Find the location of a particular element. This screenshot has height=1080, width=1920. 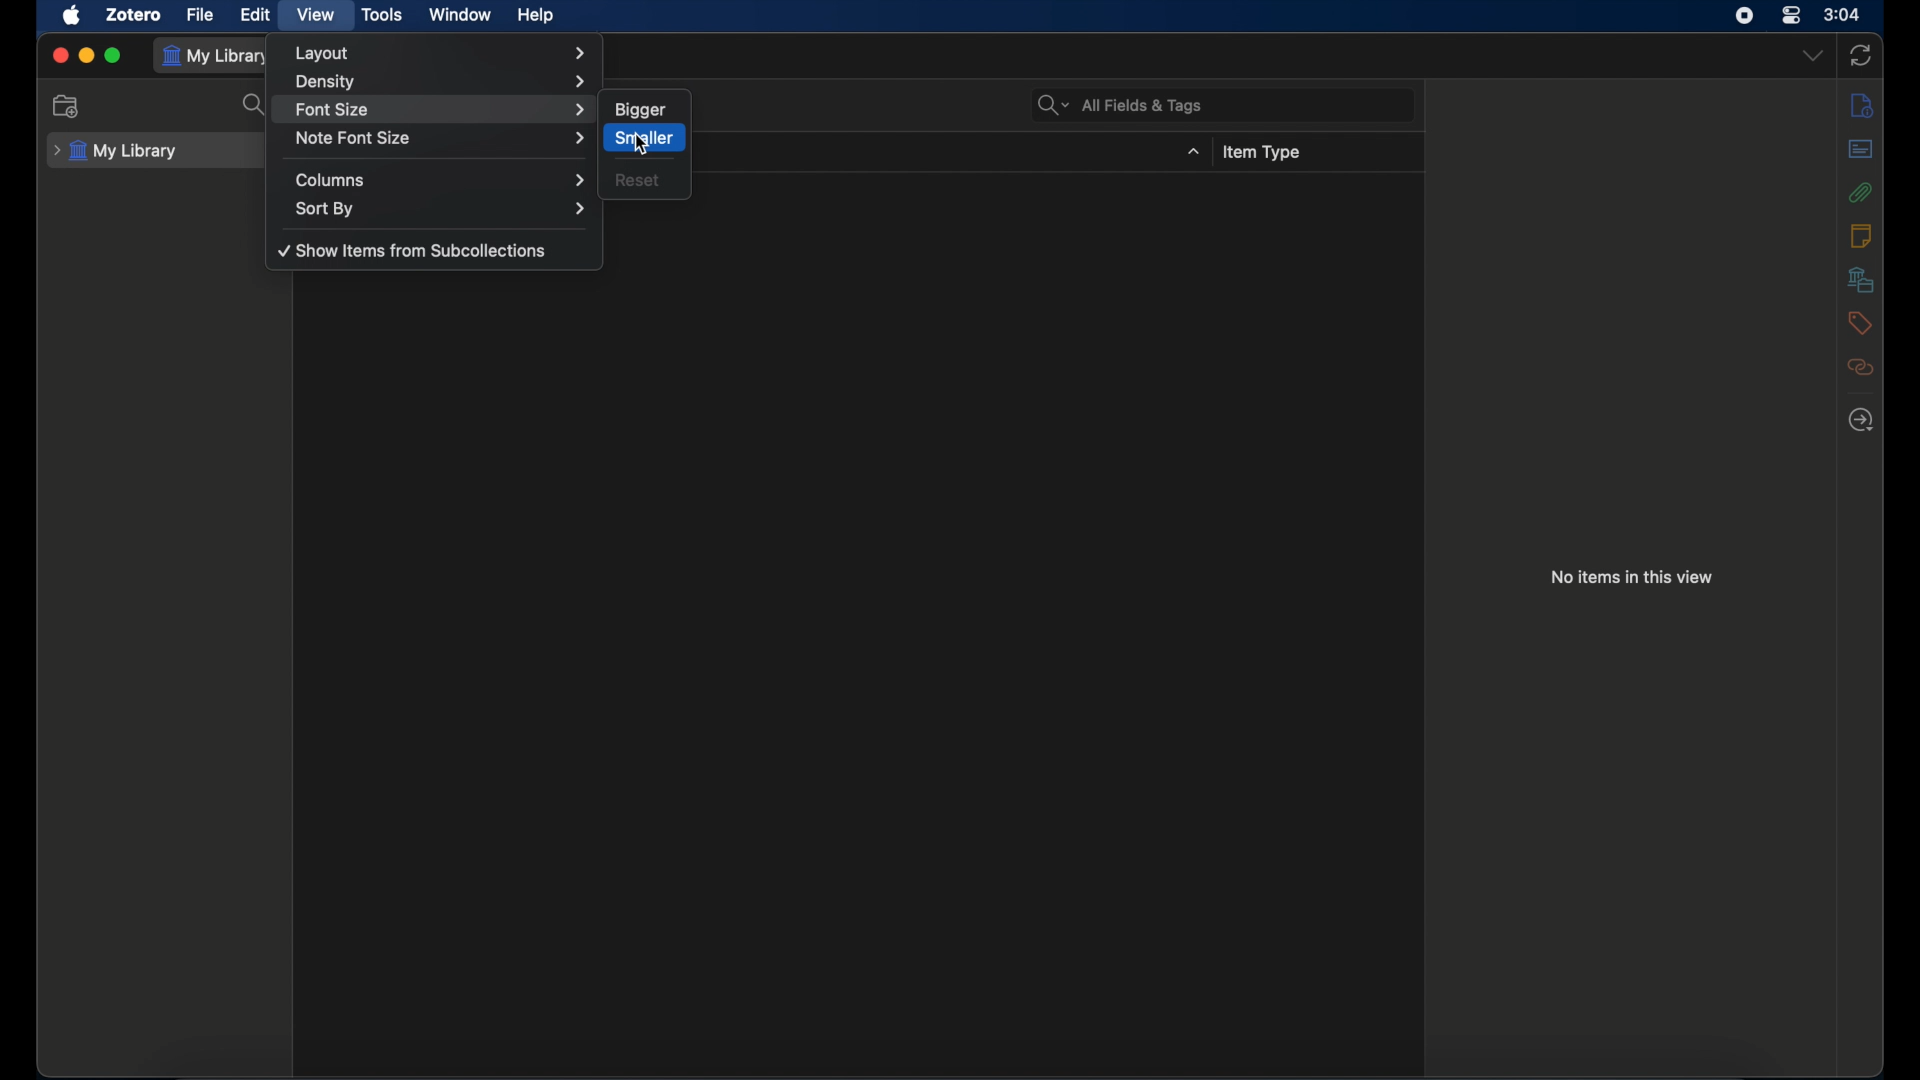

help is located at coordinates (534, 14).